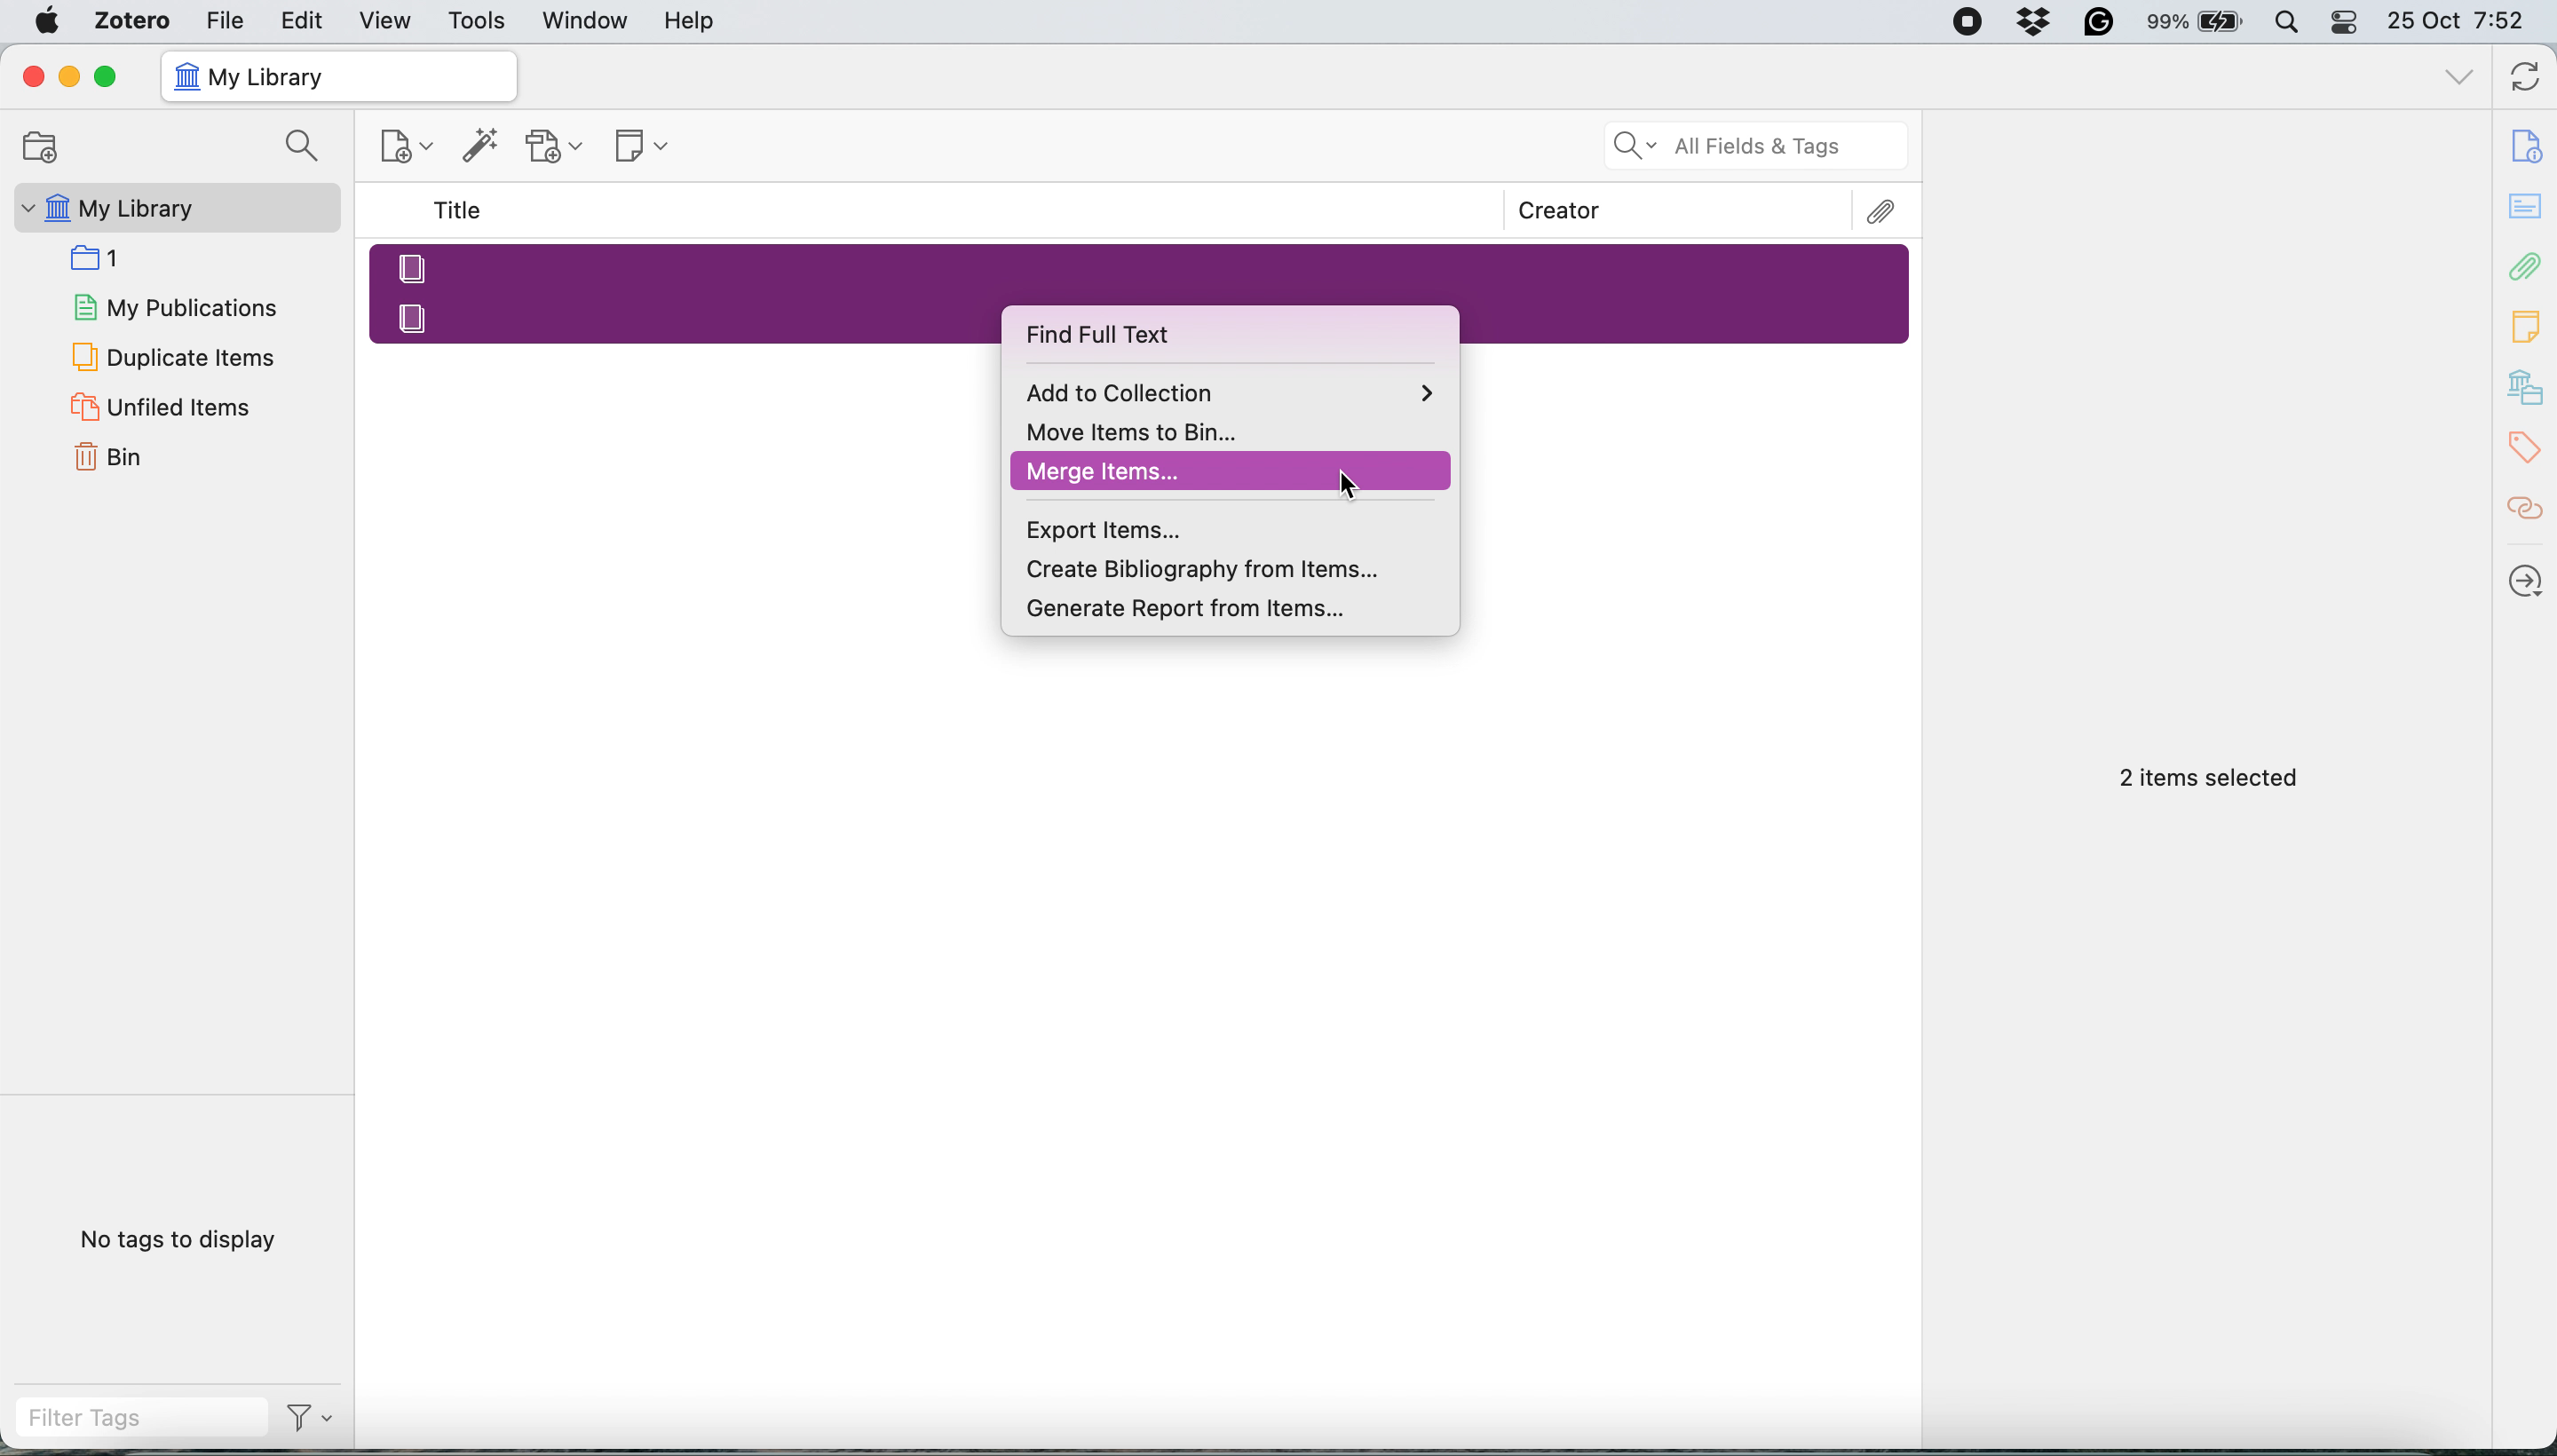 This screenshot has height=1456, width=2557. Describe the element at coordinates (462, 211) in the screenshot. I see `Title` at that location.